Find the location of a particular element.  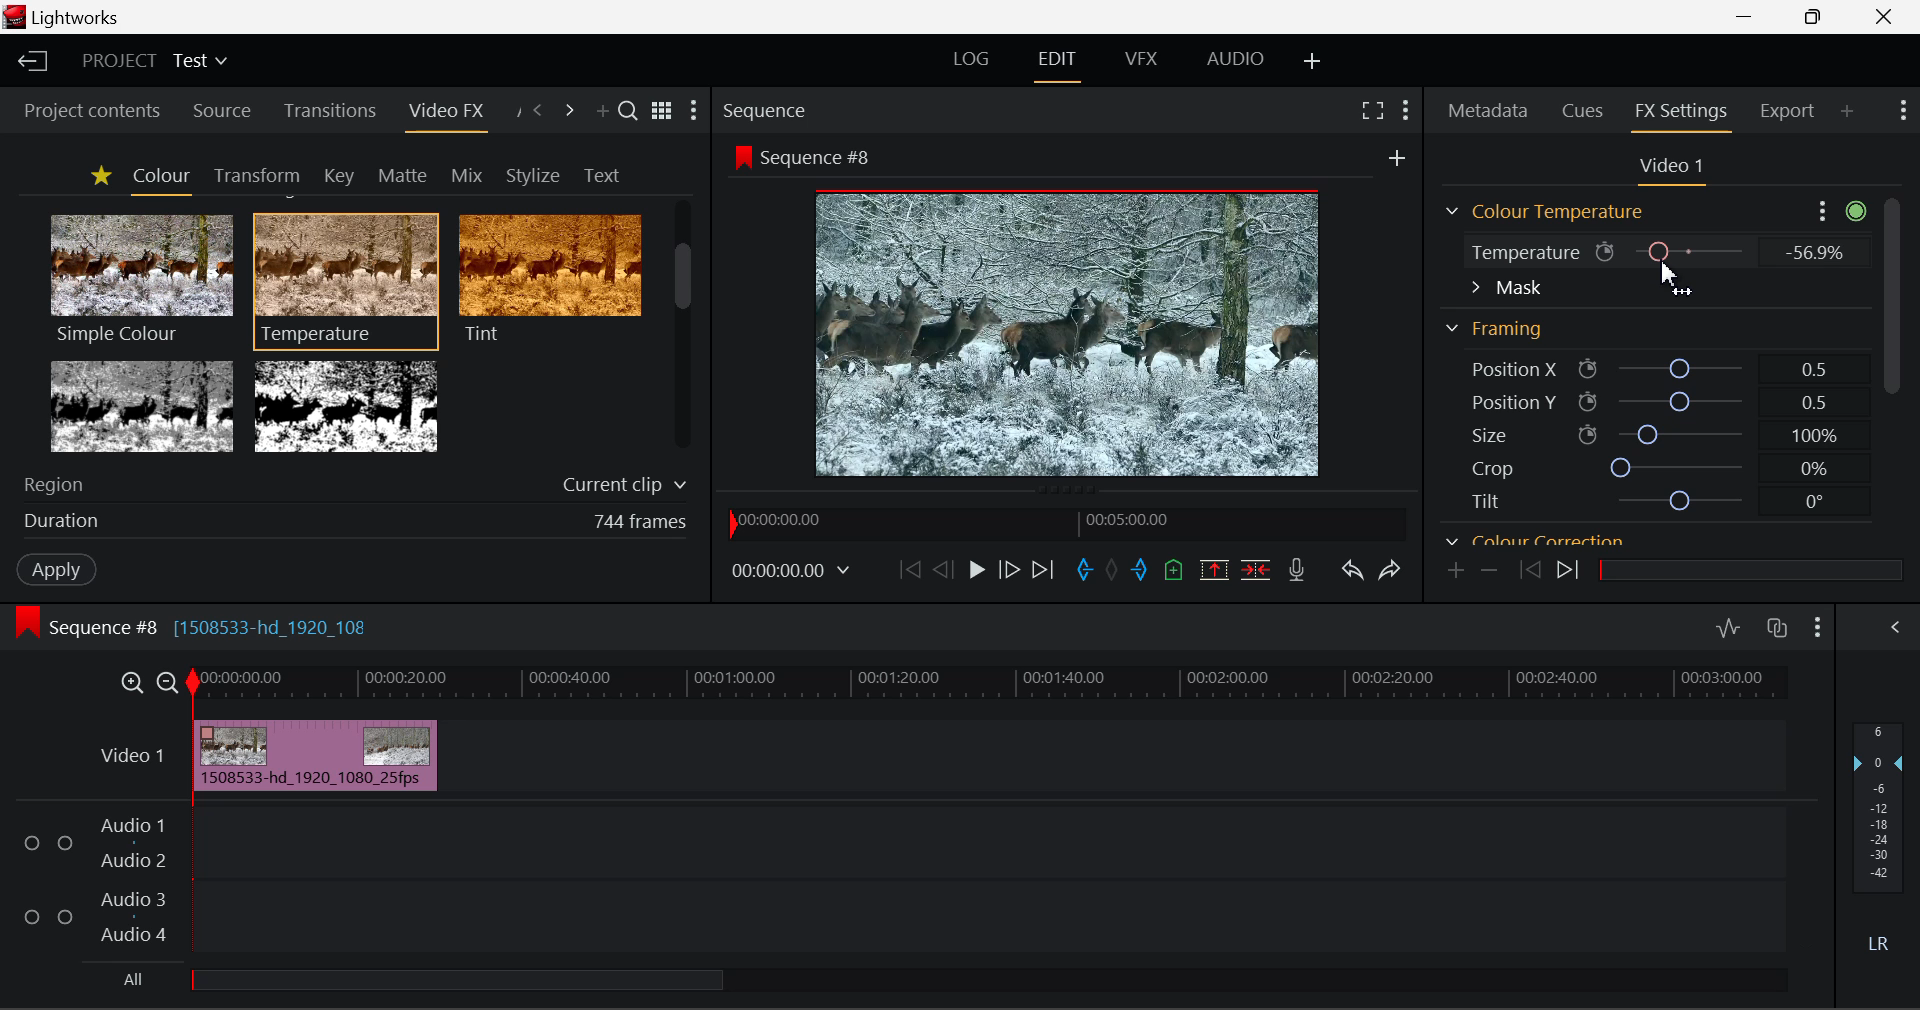

Export is located at coordinates (1789, 117).